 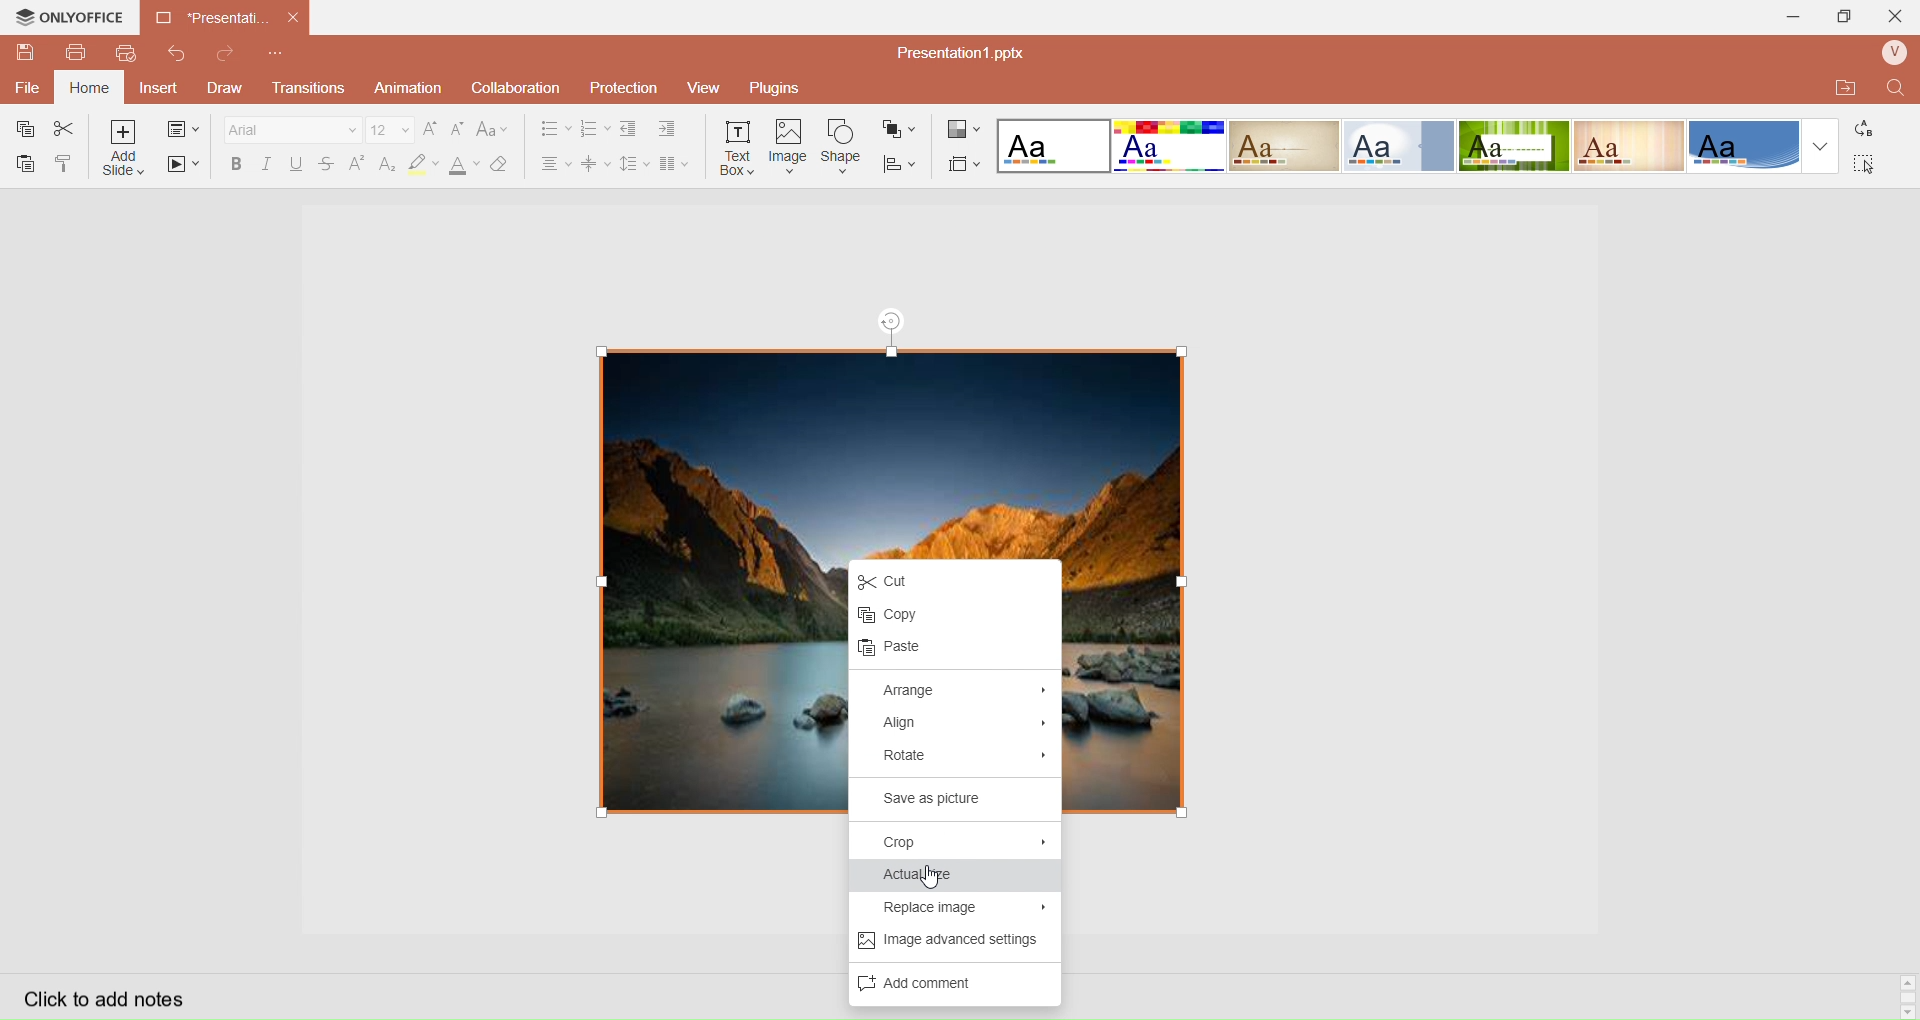 I want to click on User, so click(x=1895, y=54).